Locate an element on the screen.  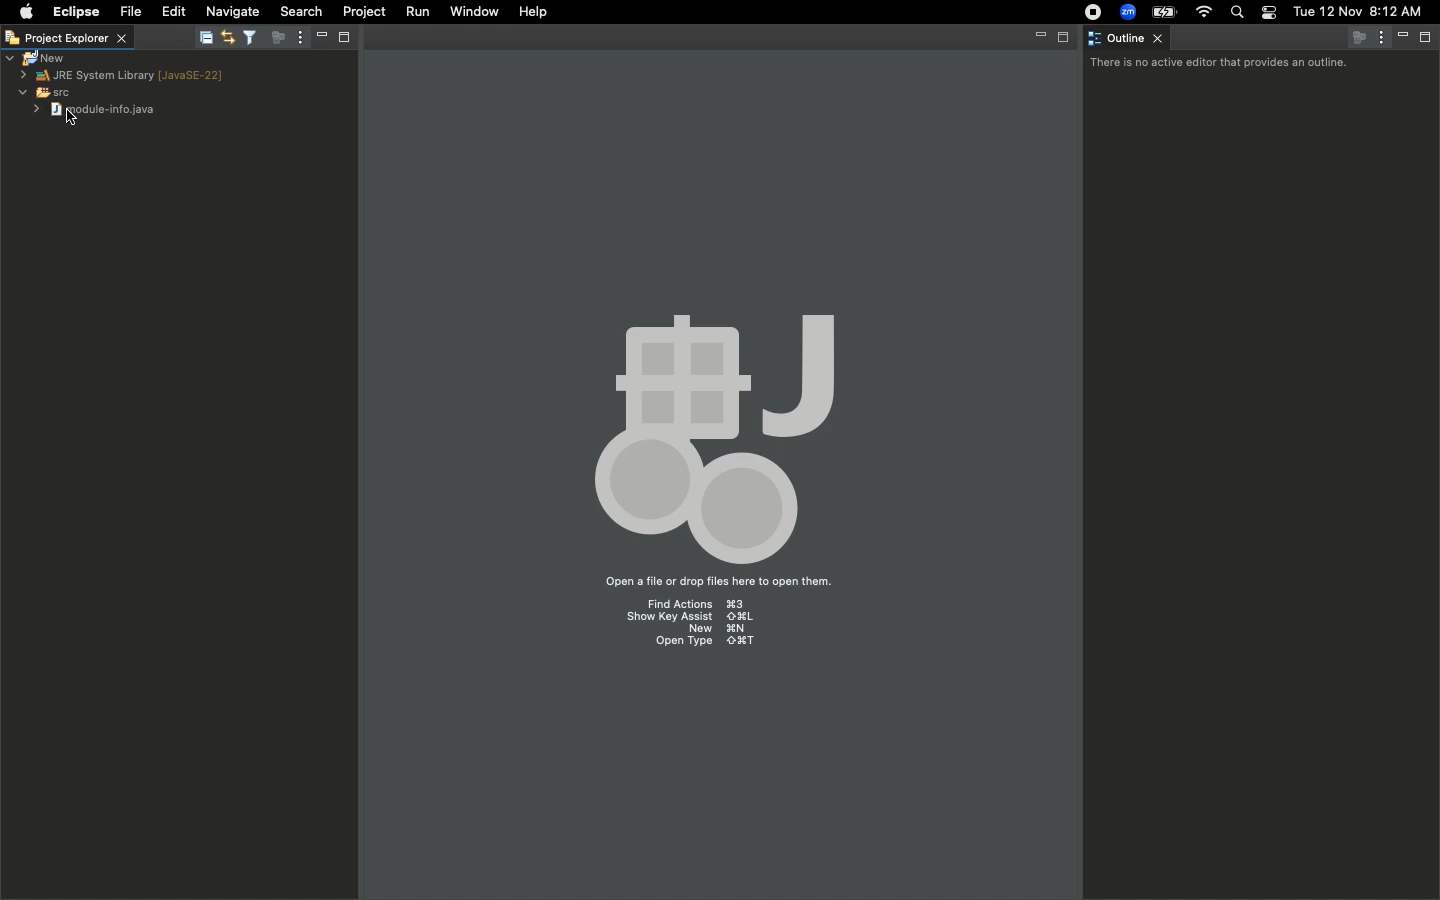
JRE system library is located at coordinates (124, 77).